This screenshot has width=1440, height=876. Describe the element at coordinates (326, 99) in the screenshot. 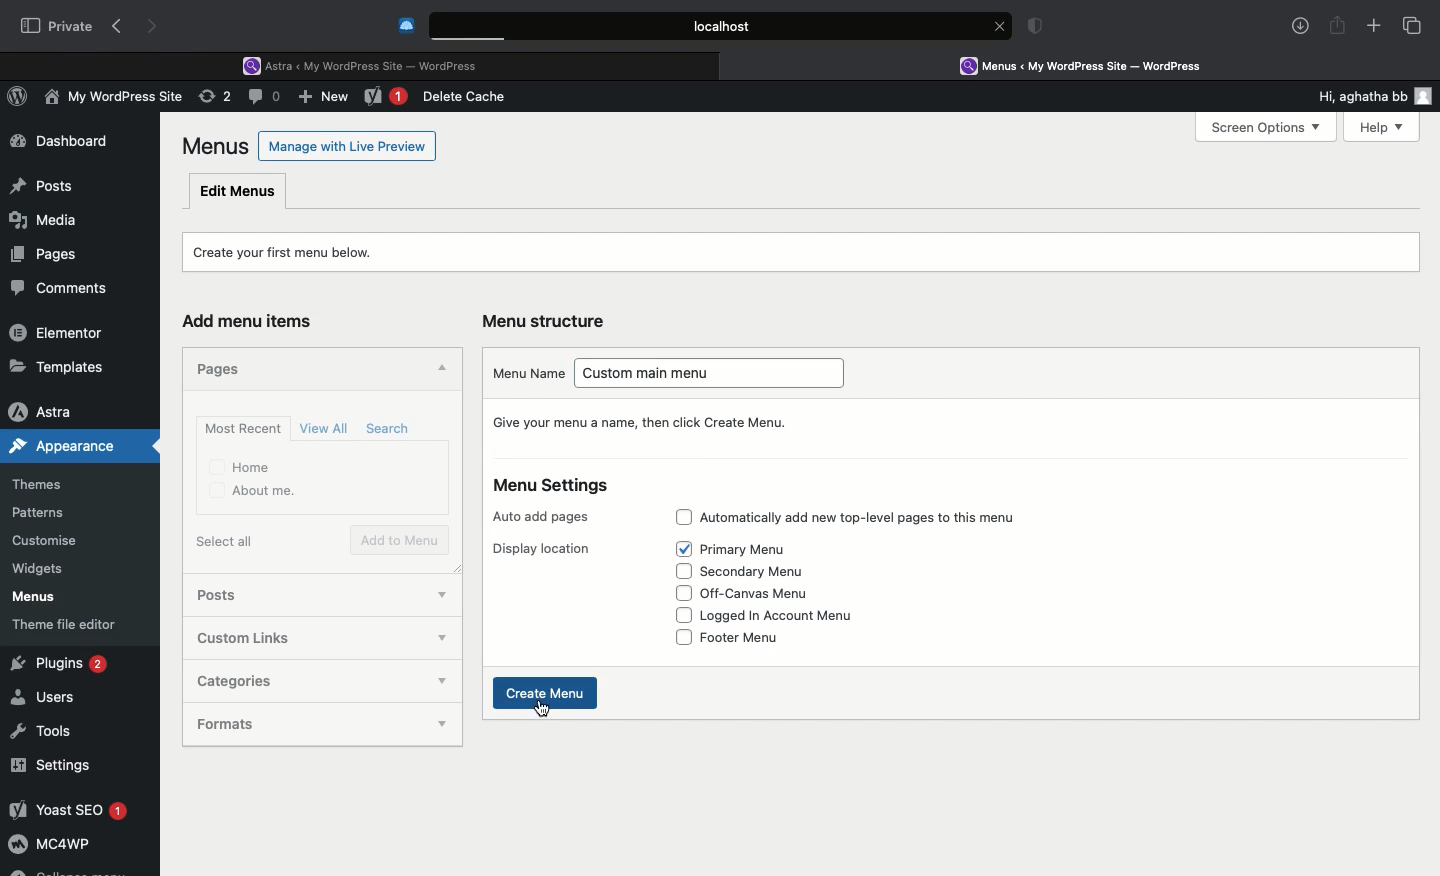

I see `New` at that location.